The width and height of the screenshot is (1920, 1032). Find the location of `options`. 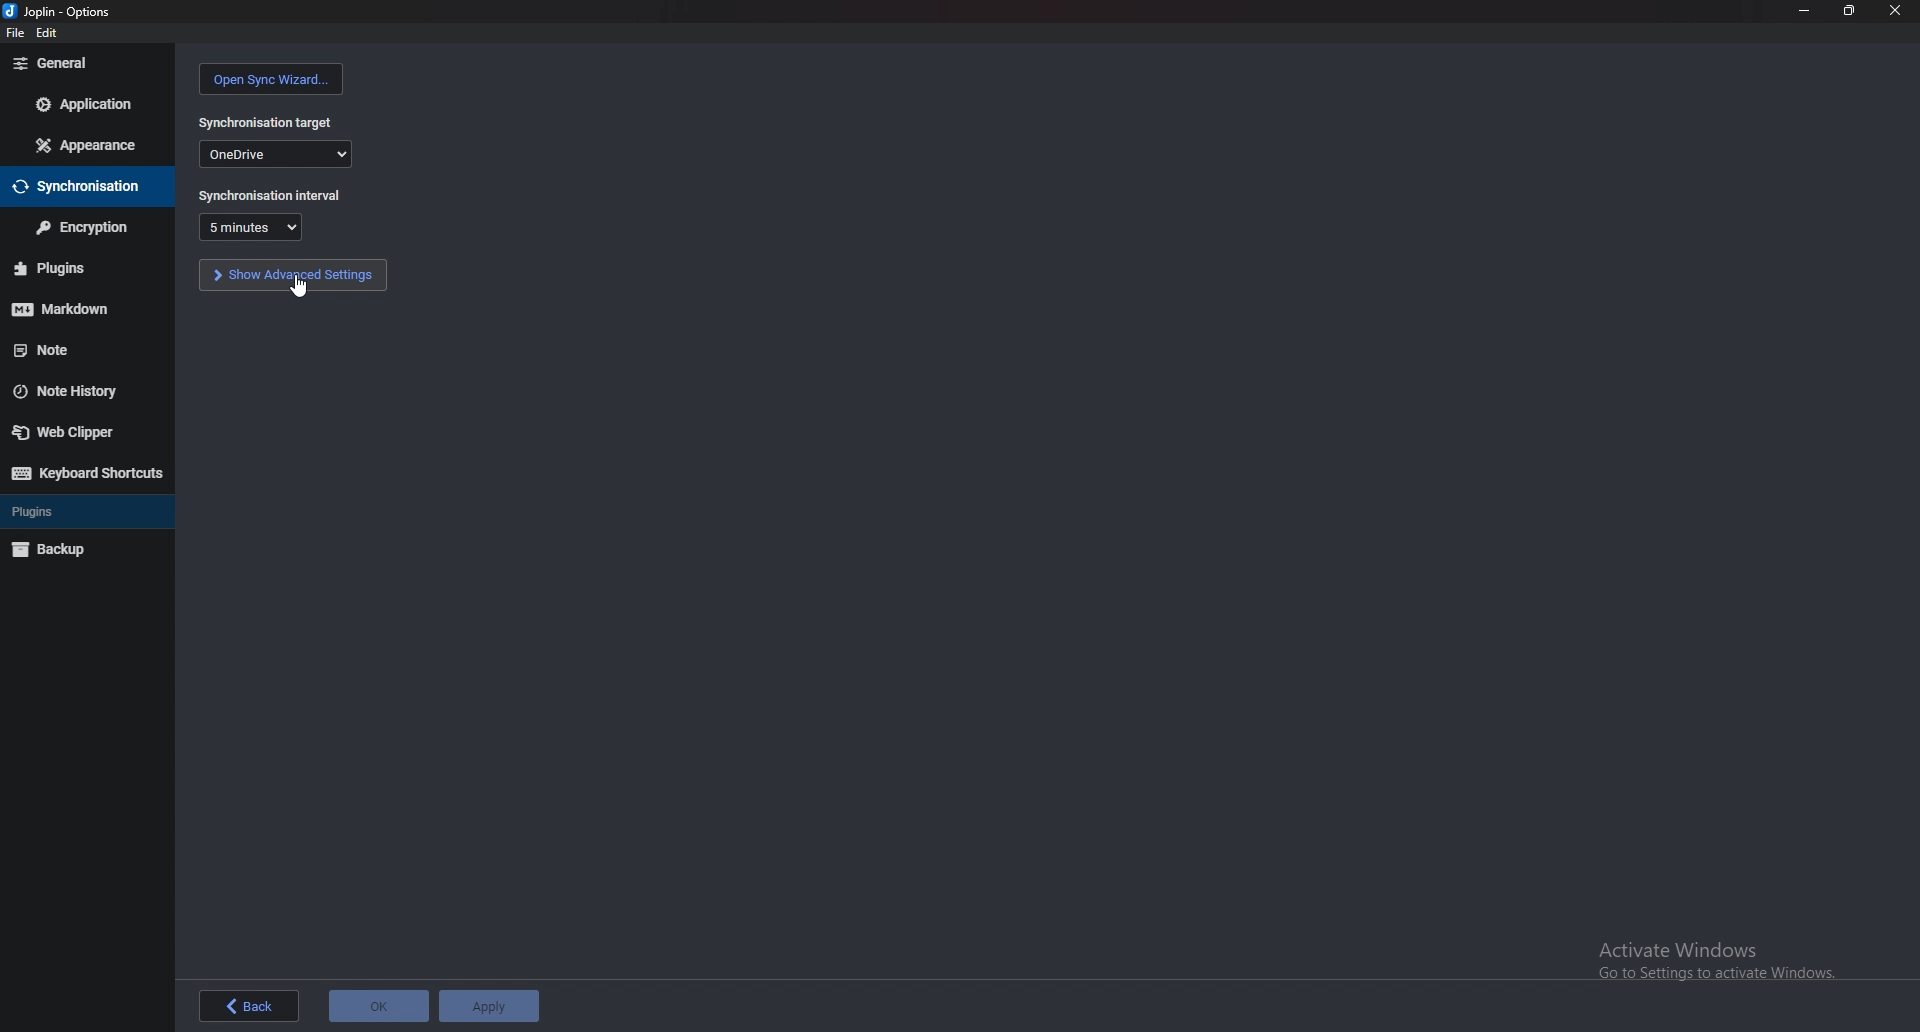

options is located at coordinates (60, 11).